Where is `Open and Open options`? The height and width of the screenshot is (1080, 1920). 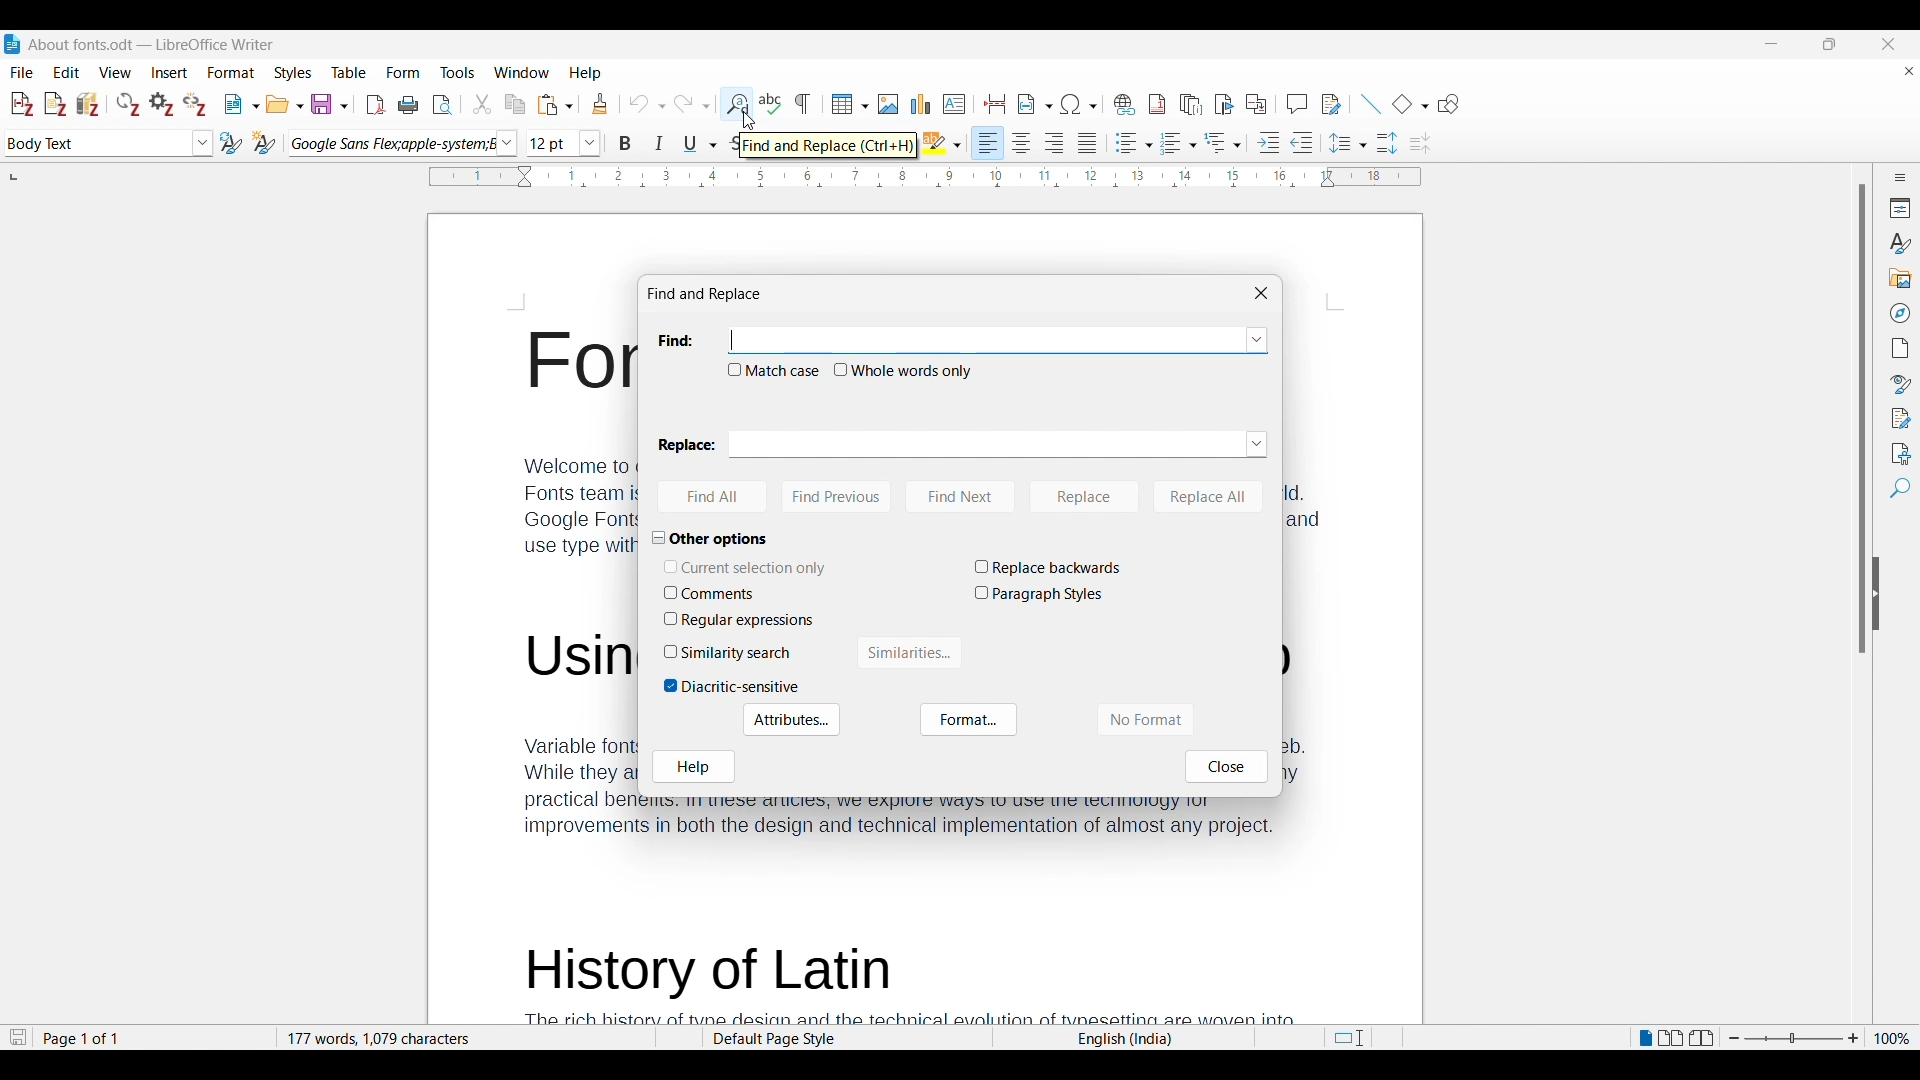 Open and Open options is located at coordinates (285, 105).